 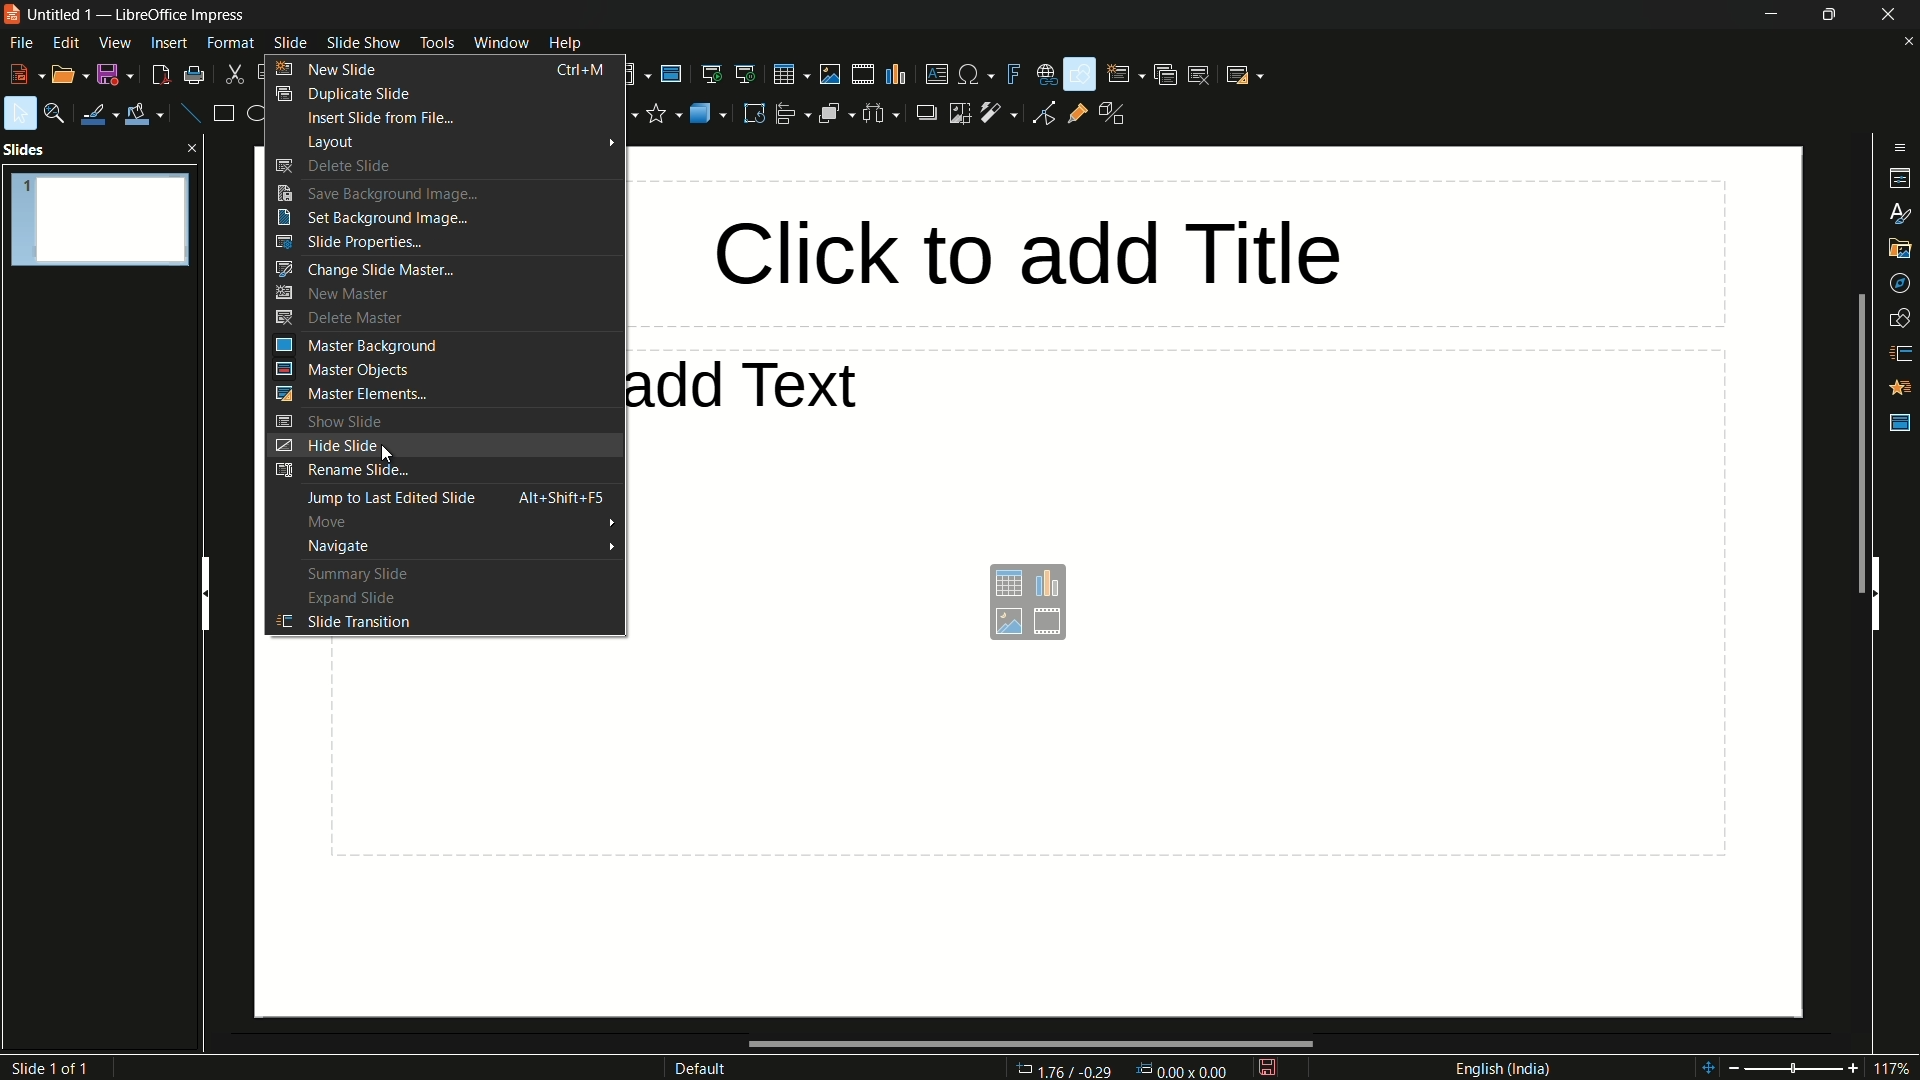 What do you see at coordinates (1895, 1068) in the screenshot?
I see `117%` at bounding box center [1895, 1068].